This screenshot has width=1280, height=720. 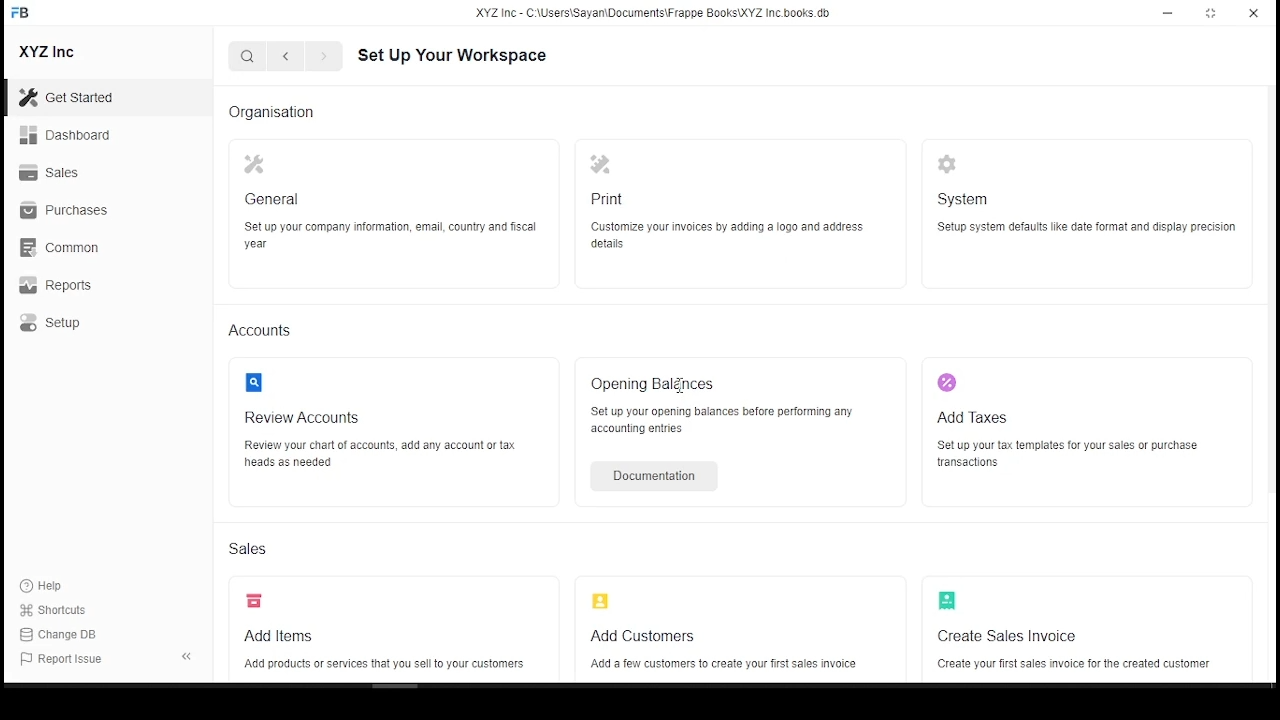 What do you see at coordinates (1168, 17) in the screenshot?
I see `minimize` at bounding box center [1168, 17].